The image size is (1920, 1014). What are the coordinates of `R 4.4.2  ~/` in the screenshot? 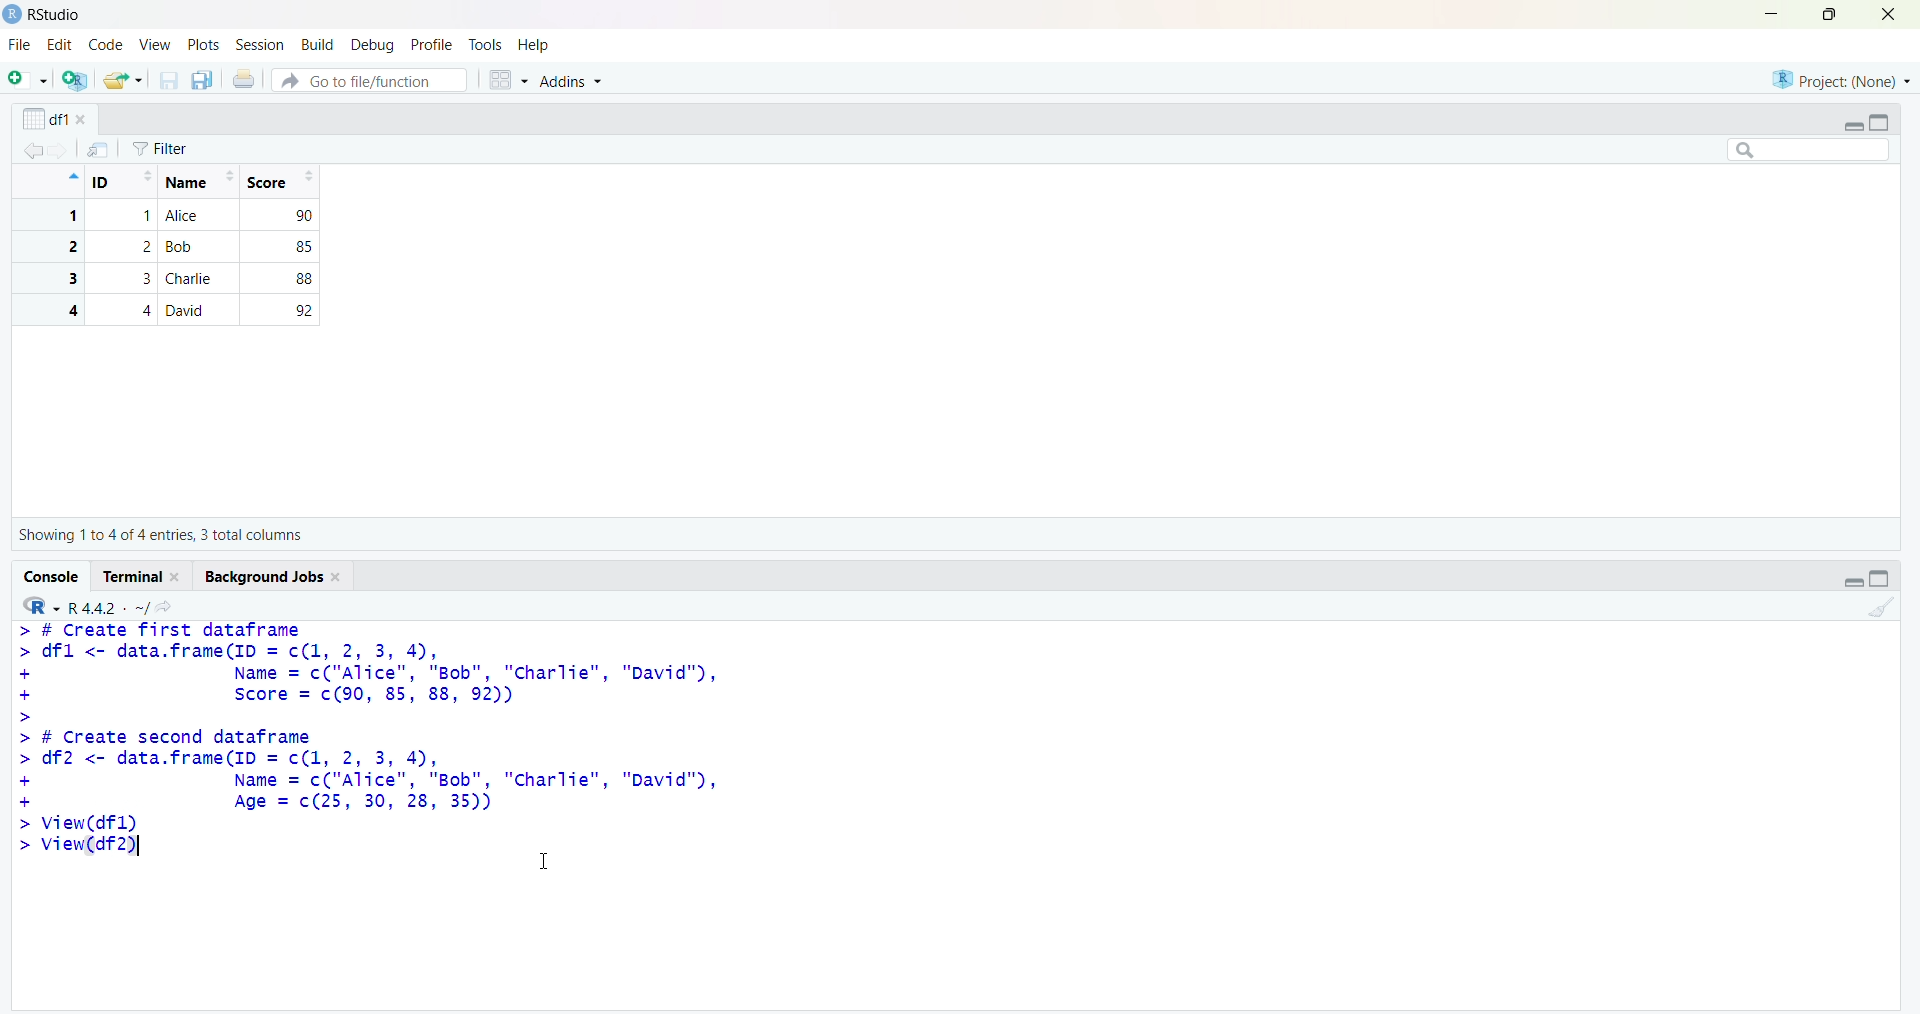 It's located at (108, 608).